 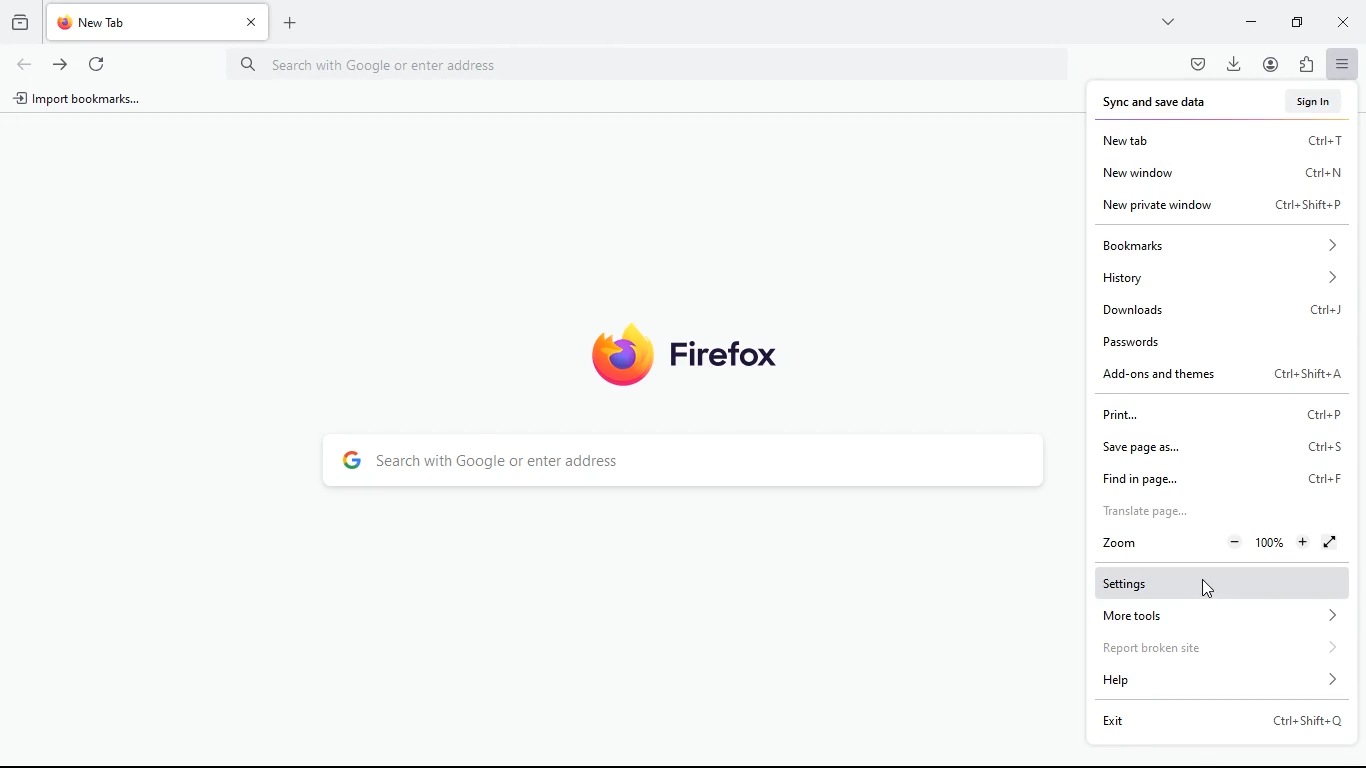 What do you see at coordinates (1229, 446) in the screenshot?
I see `save page as` at bounding box center [1229, 446].